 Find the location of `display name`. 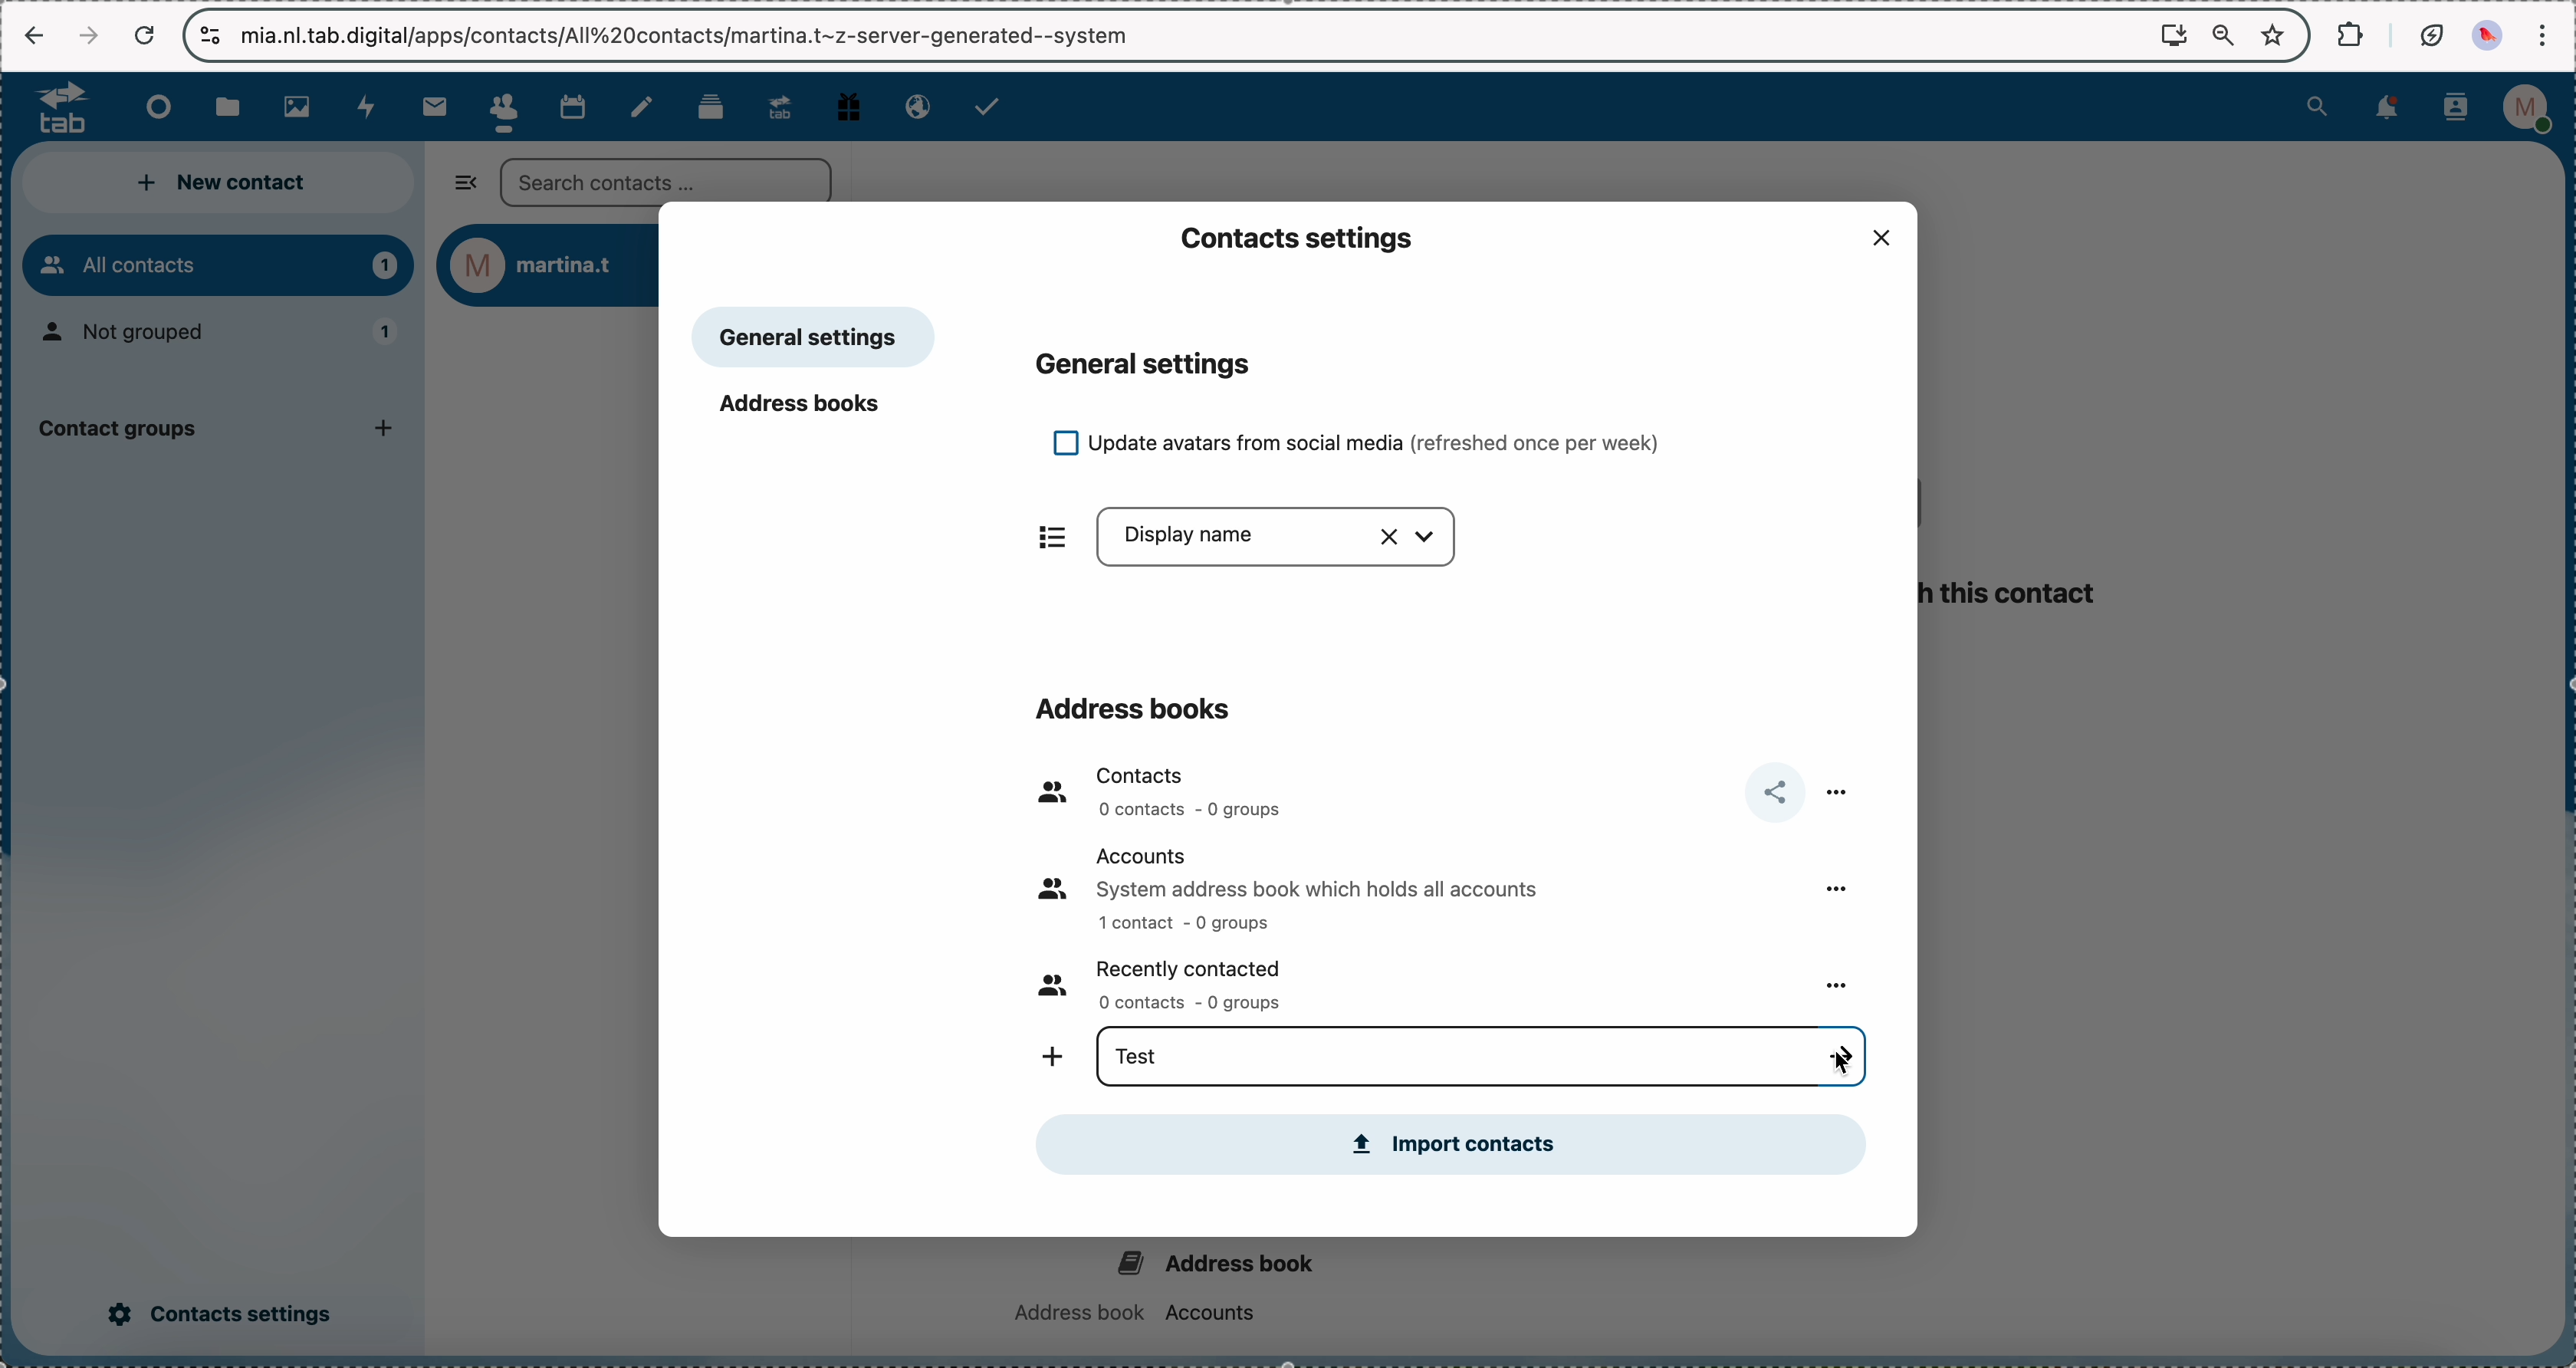

display name is located at coordinates (1283, 540).